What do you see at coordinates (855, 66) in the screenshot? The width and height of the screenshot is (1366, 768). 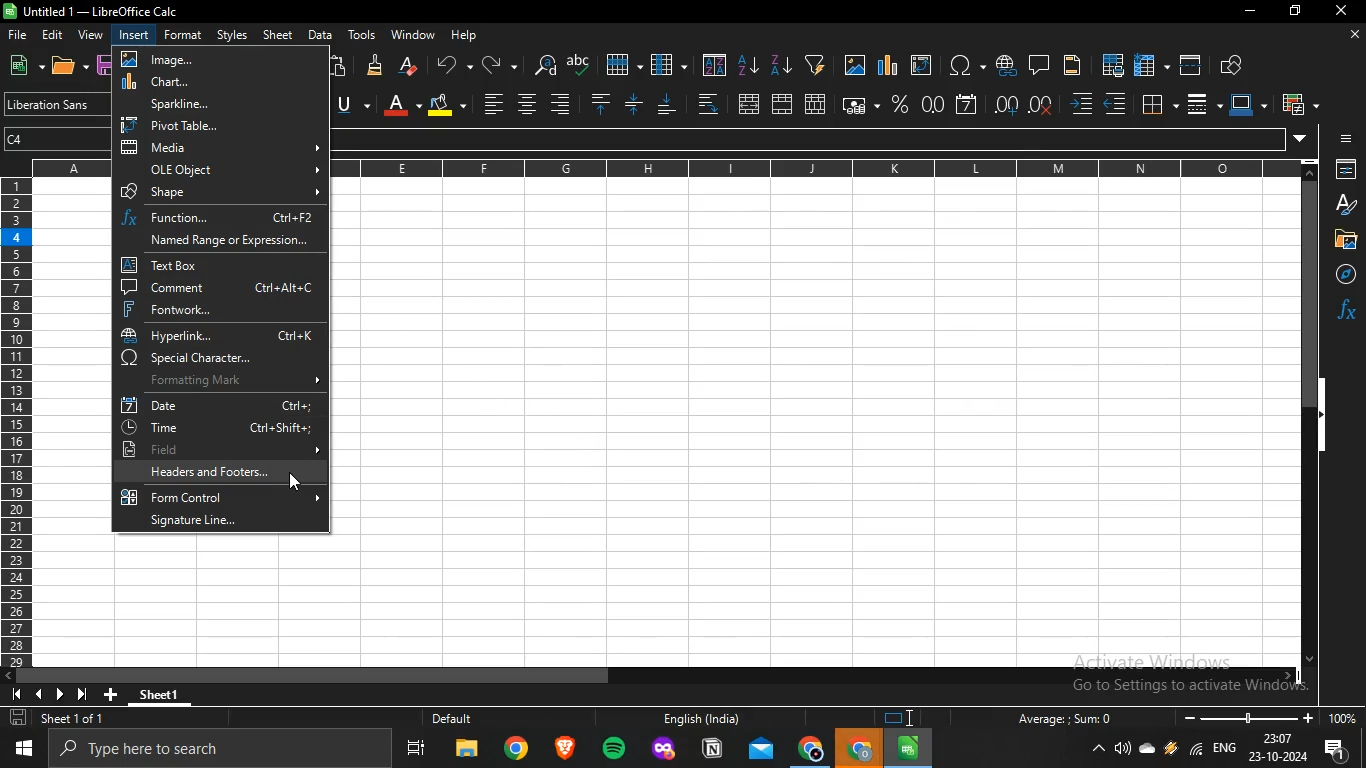 I see `insert images` at bounding box center [855, 66].